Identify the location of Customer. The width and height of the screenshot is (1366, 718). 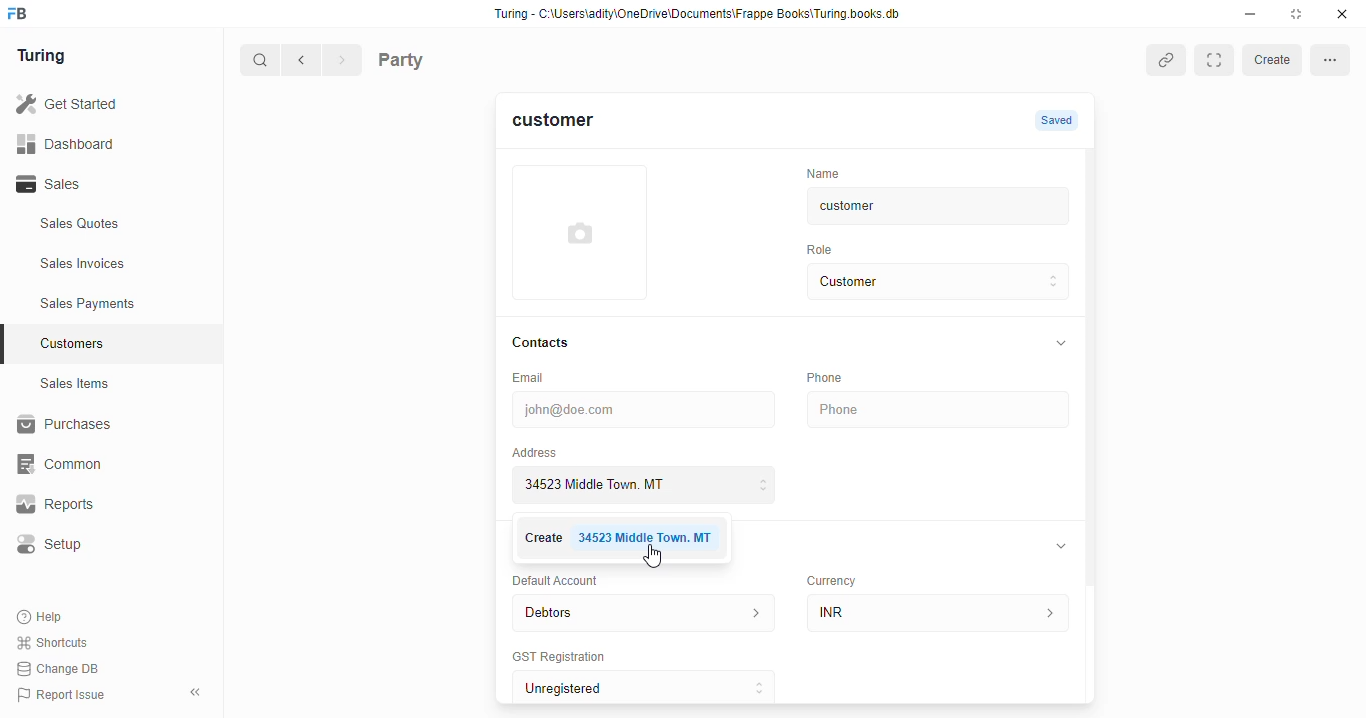
(915, 282).